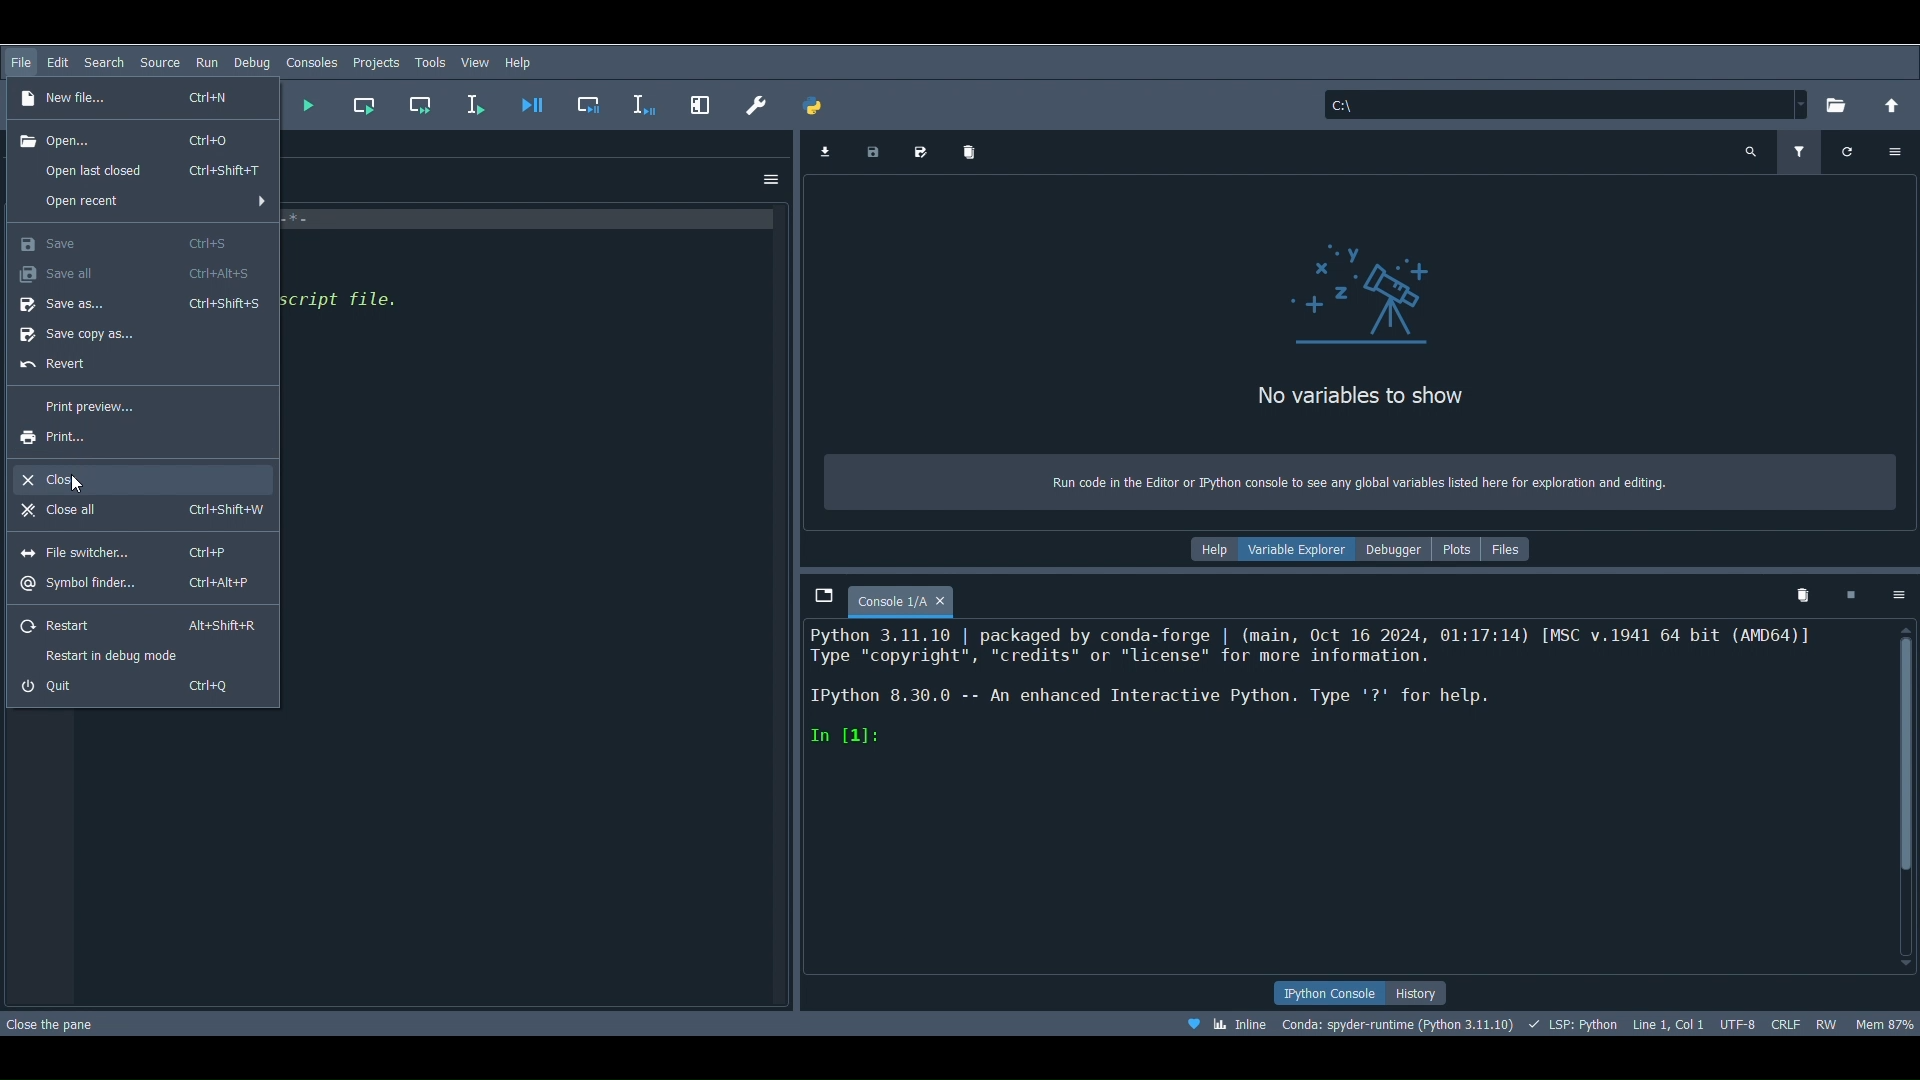  What do you see at coordinates (1573, 1024) in the screenshot?
I see `Completions, linting, code folding and symbols status` at bounding box center [1573, 1024].